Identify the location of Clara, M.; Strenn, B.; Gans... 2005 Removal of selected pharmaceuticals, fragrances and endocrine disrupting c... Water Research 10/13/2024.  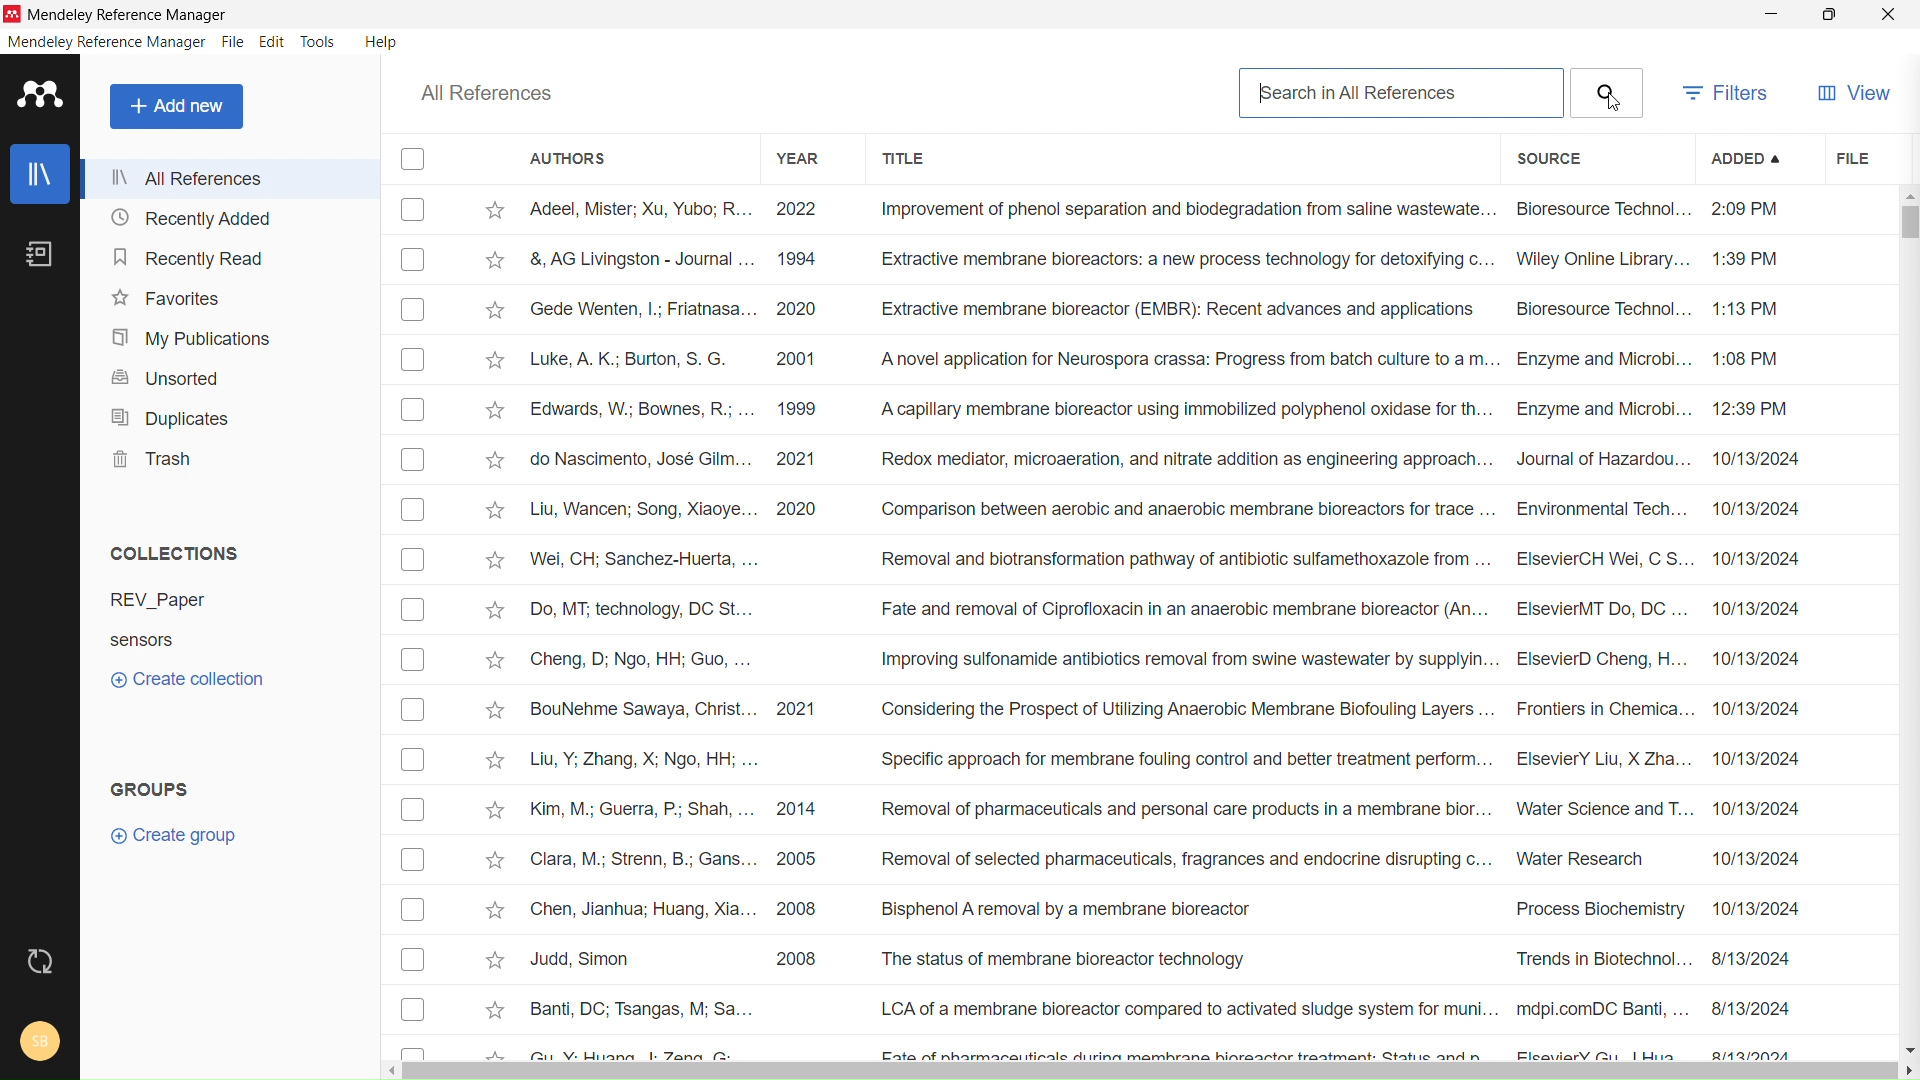
(1176, 856).